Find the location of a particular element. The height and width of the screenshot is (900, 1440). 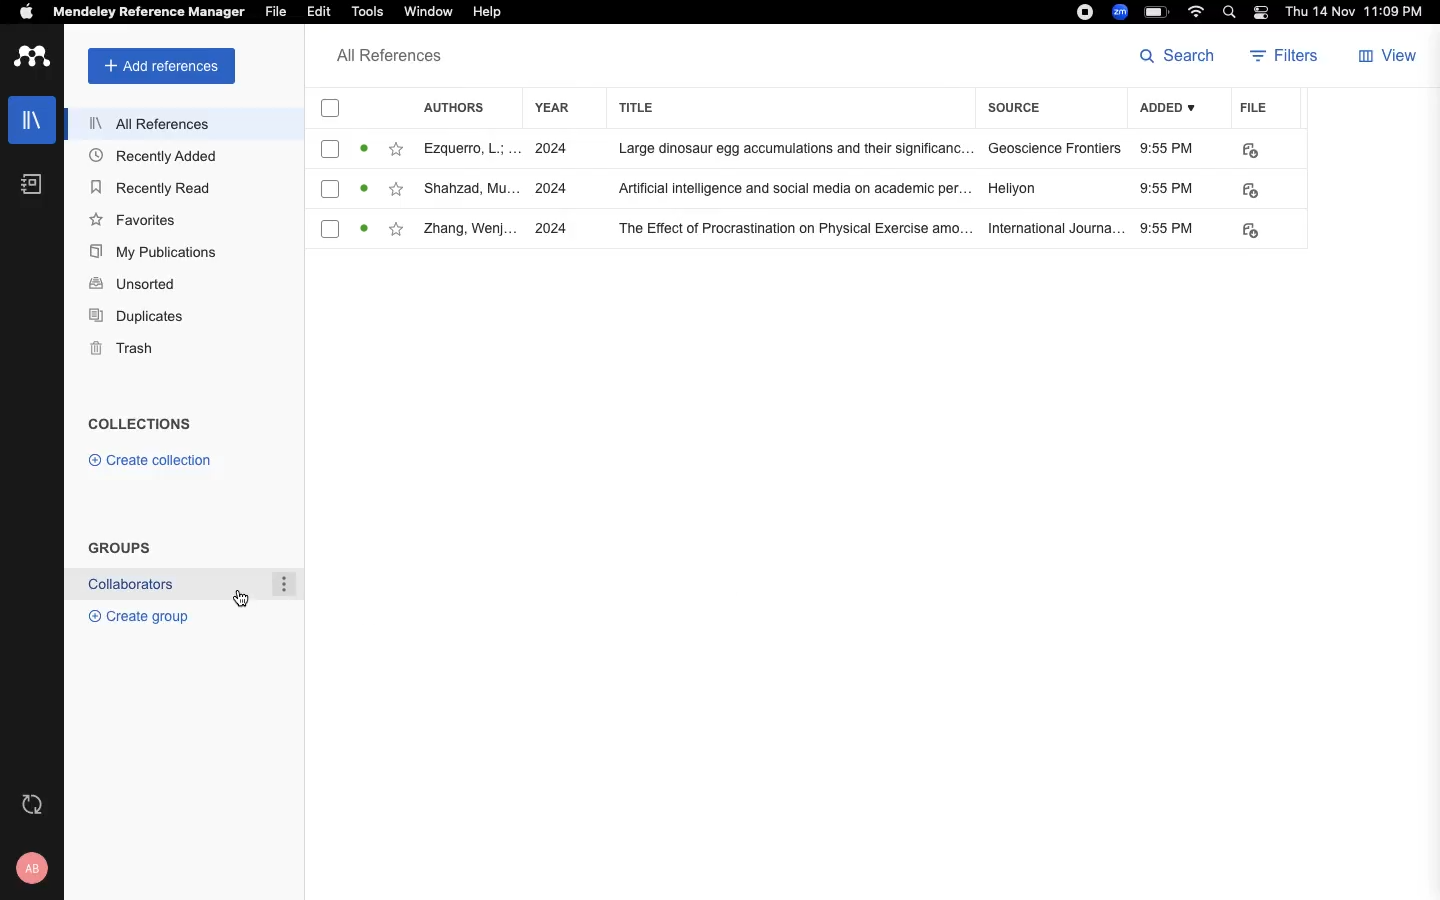

file is located at coordinates (1254, 111).